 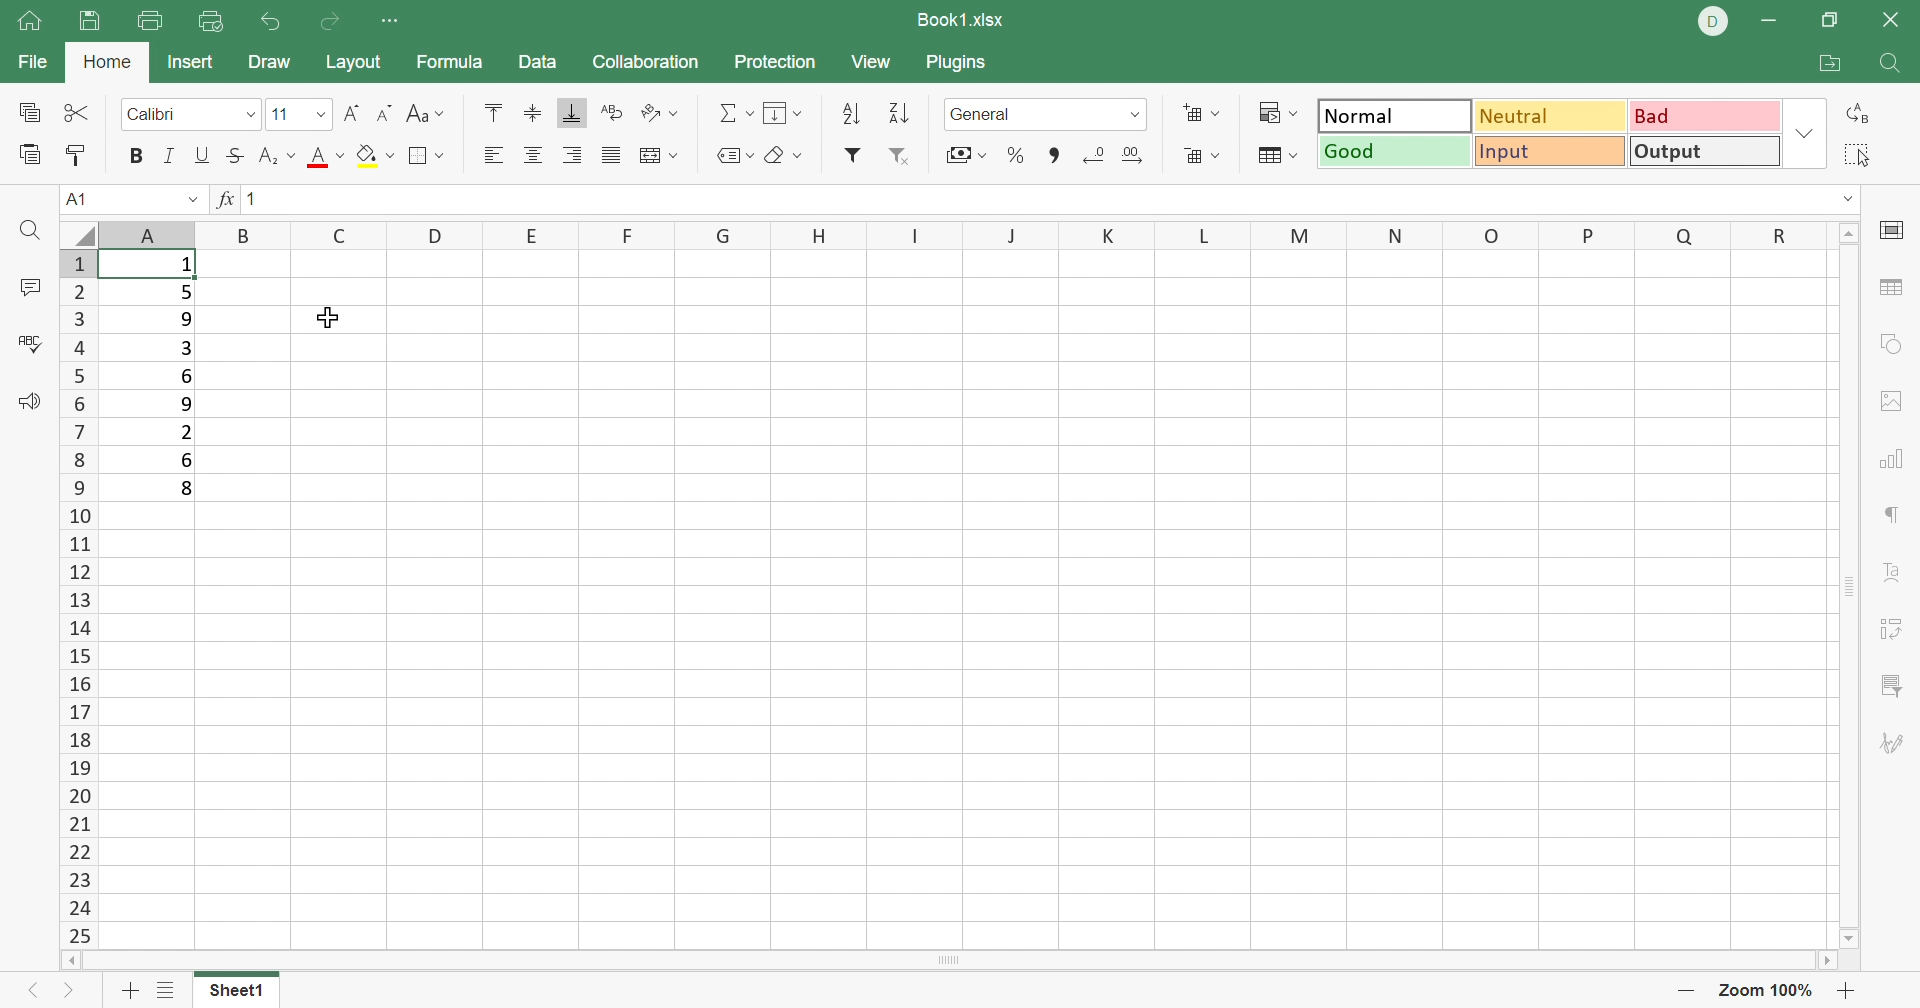 I want to click on List of sheets, so click(x=172, y=990).